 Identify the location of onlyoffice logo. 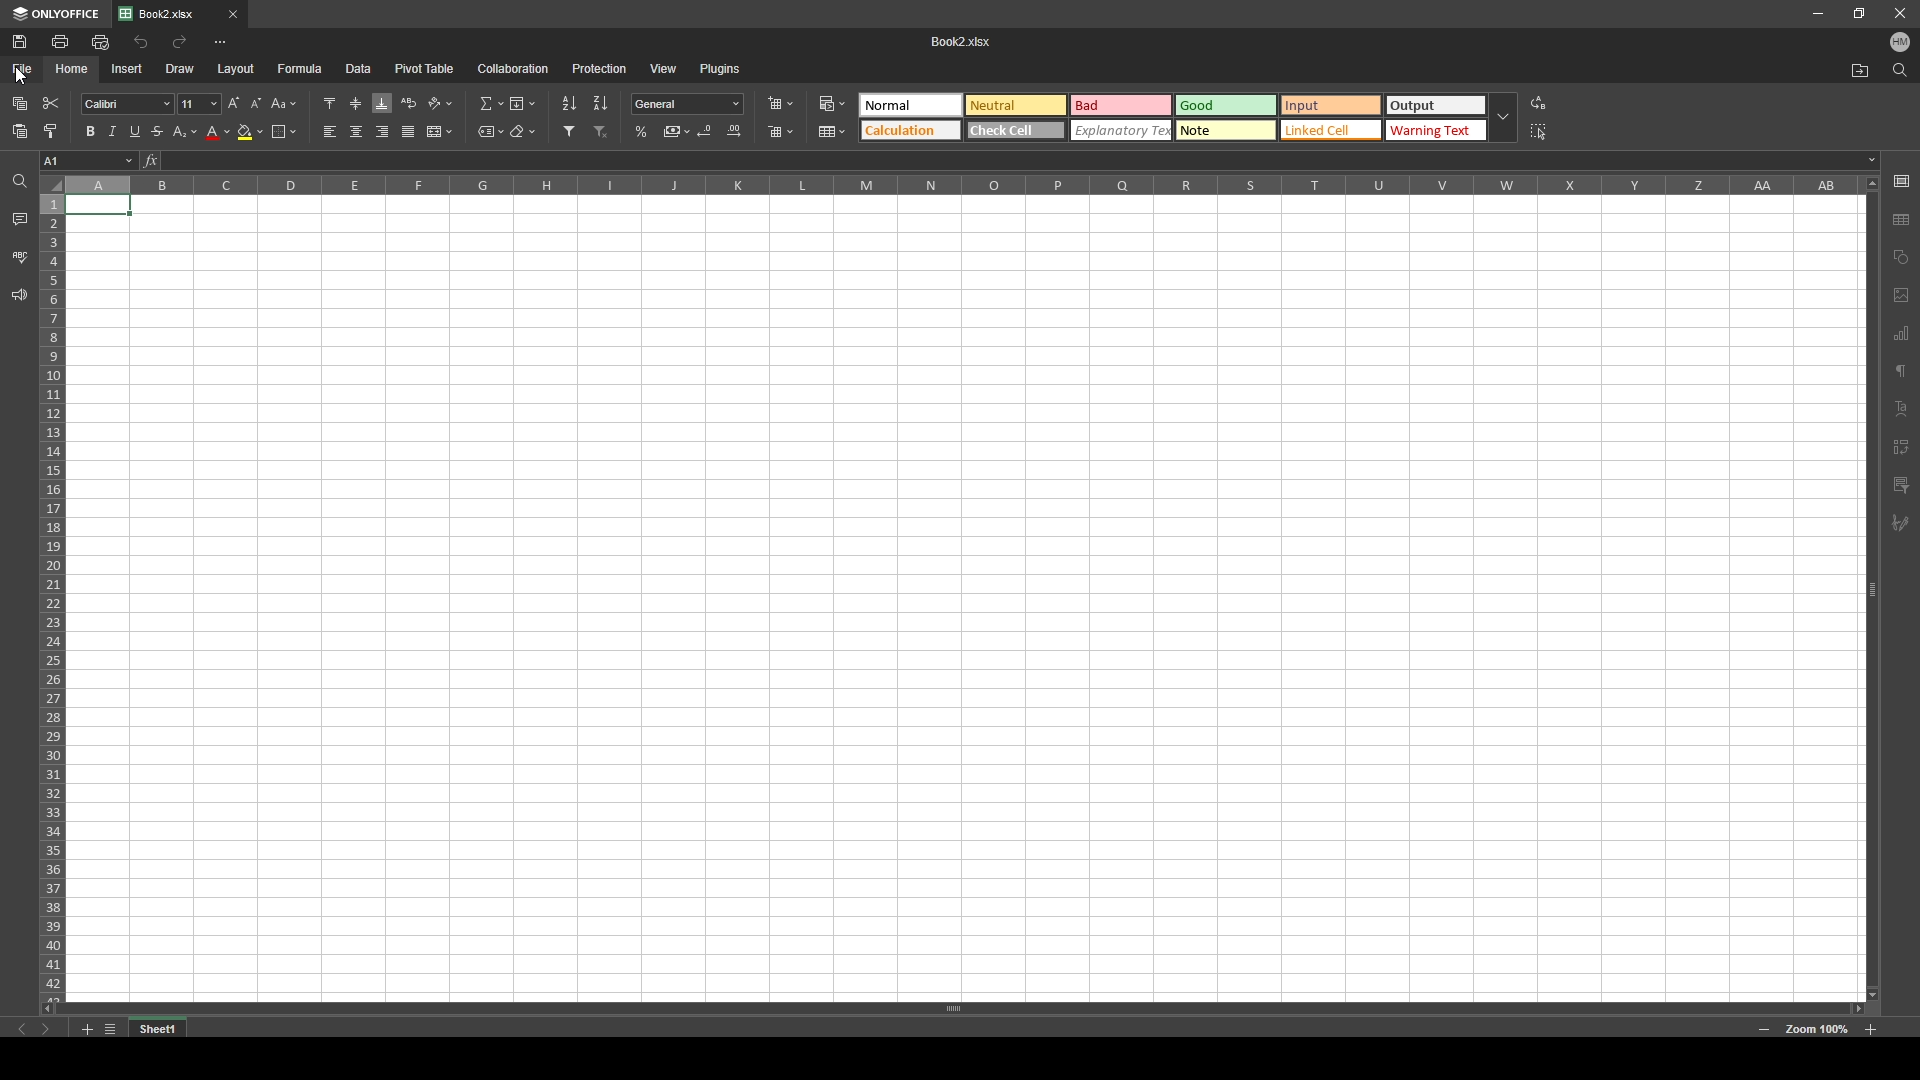
(14, 15).